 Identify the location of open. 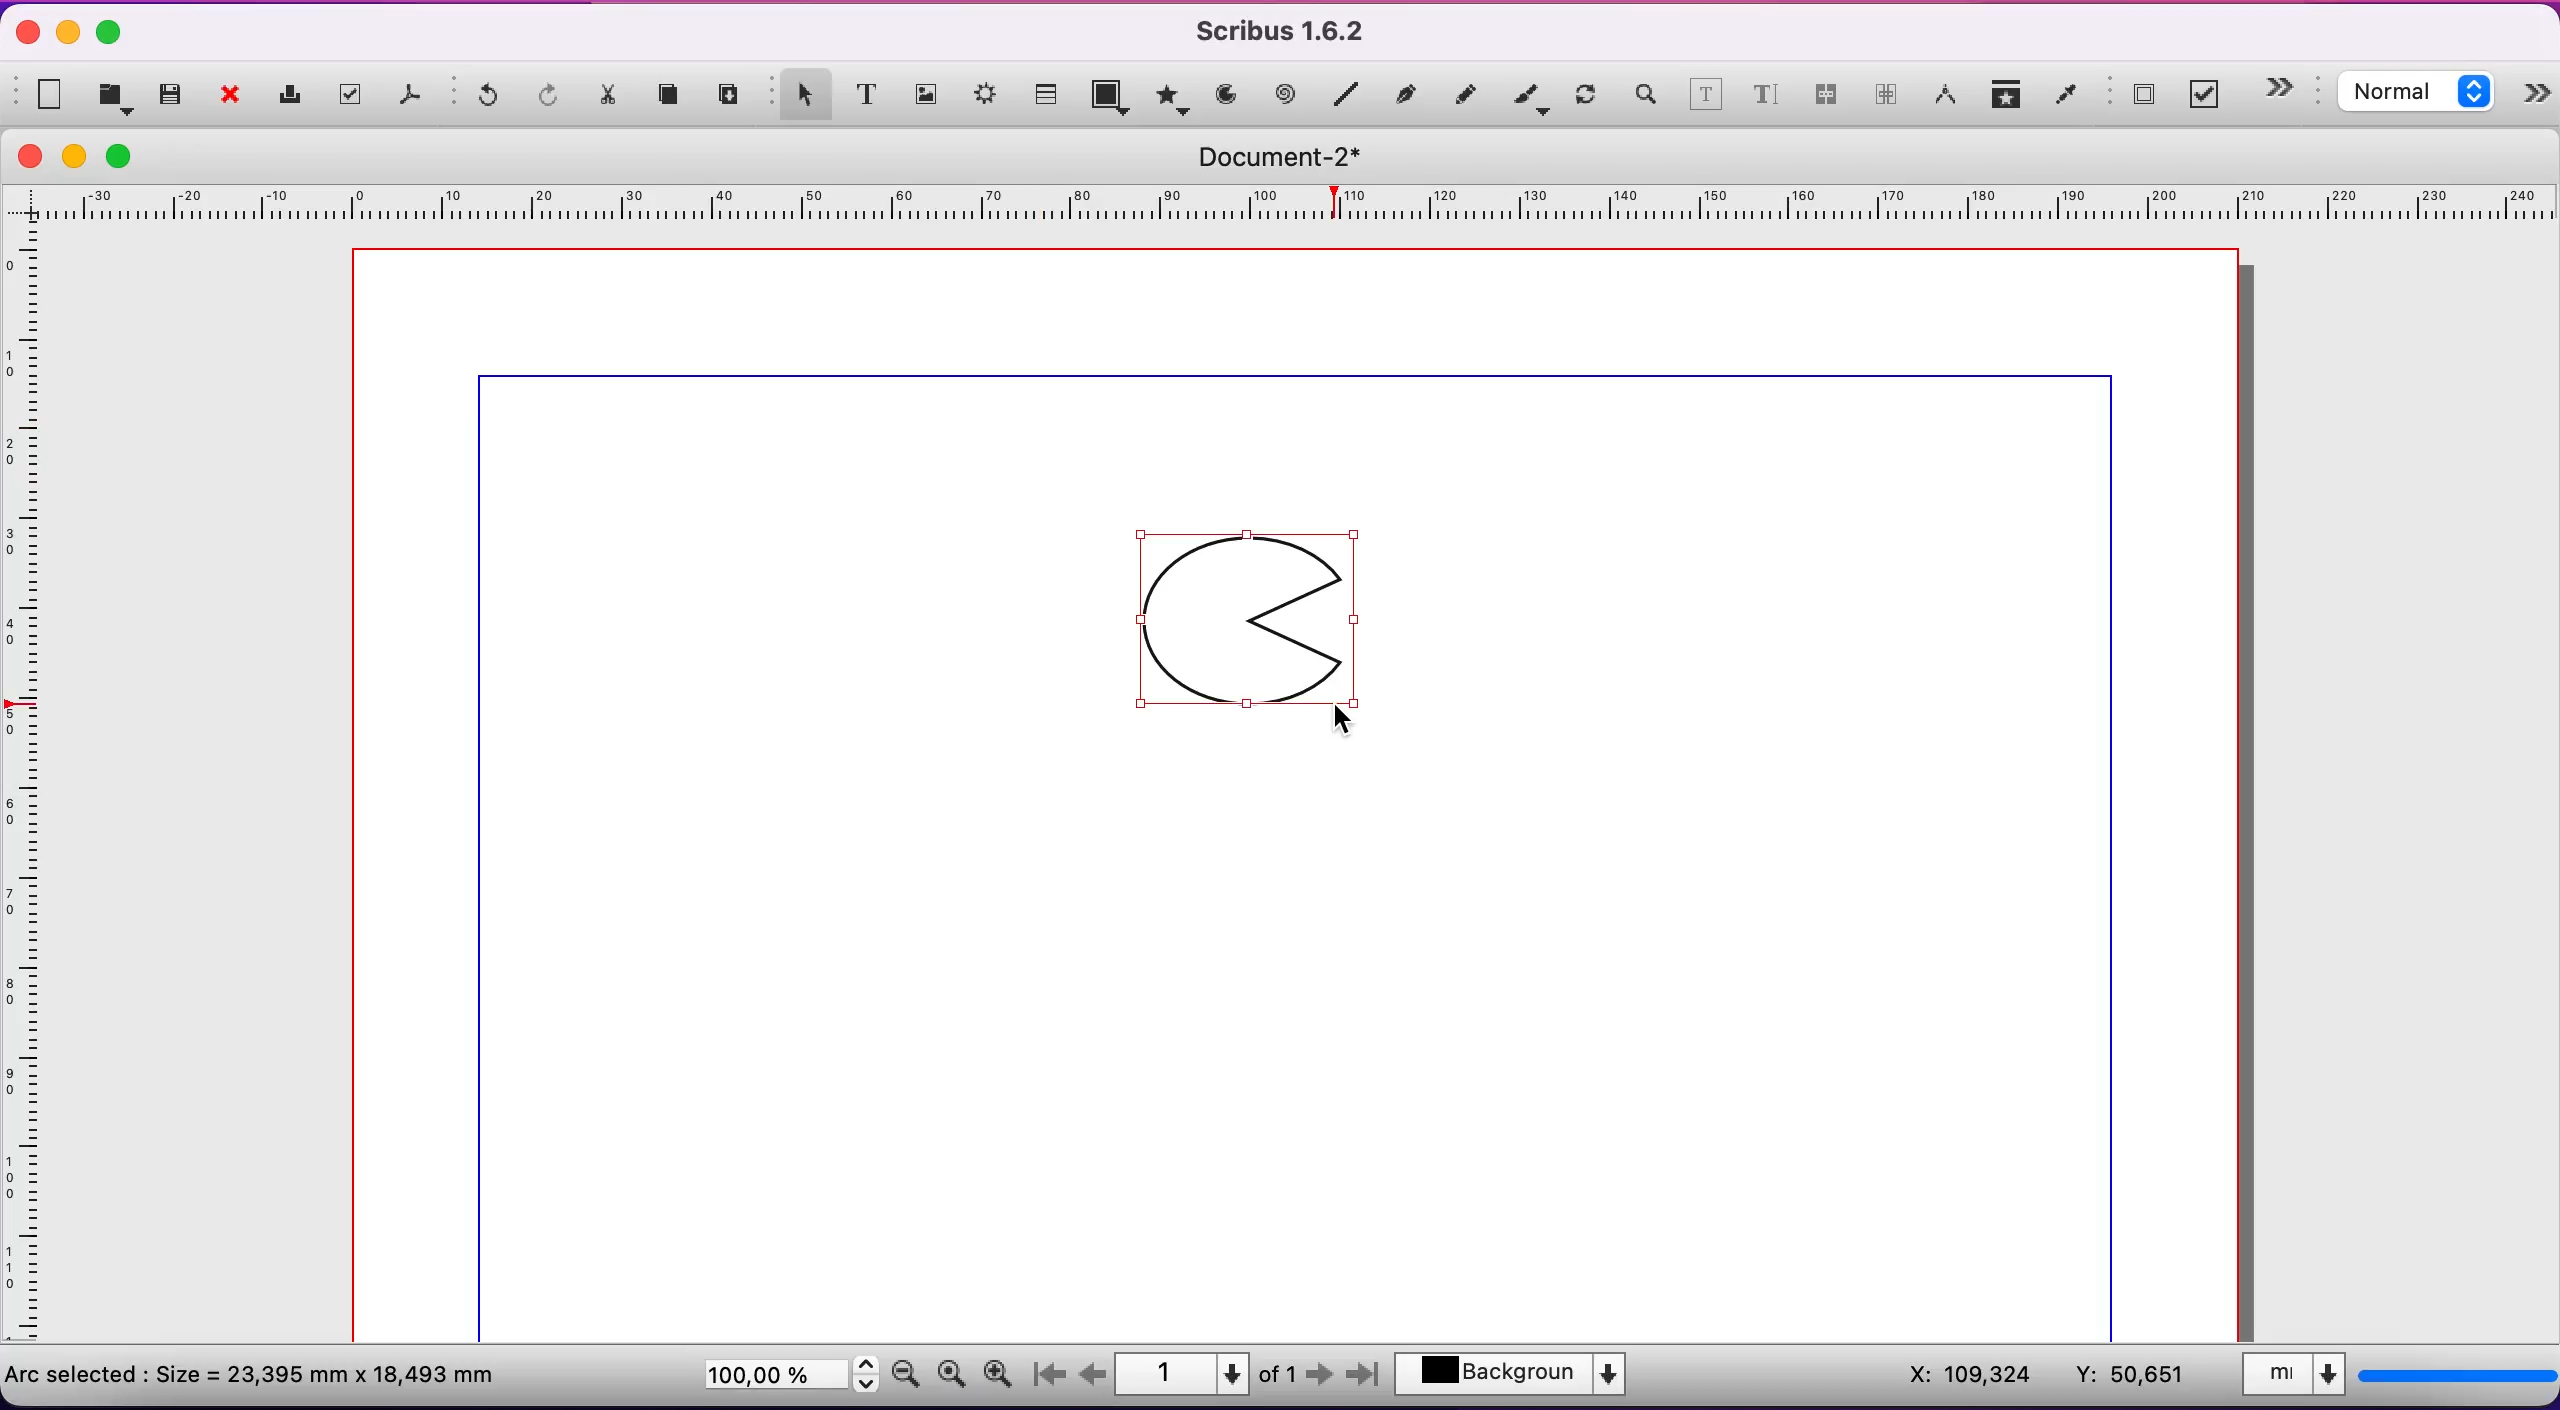
(118, 96).